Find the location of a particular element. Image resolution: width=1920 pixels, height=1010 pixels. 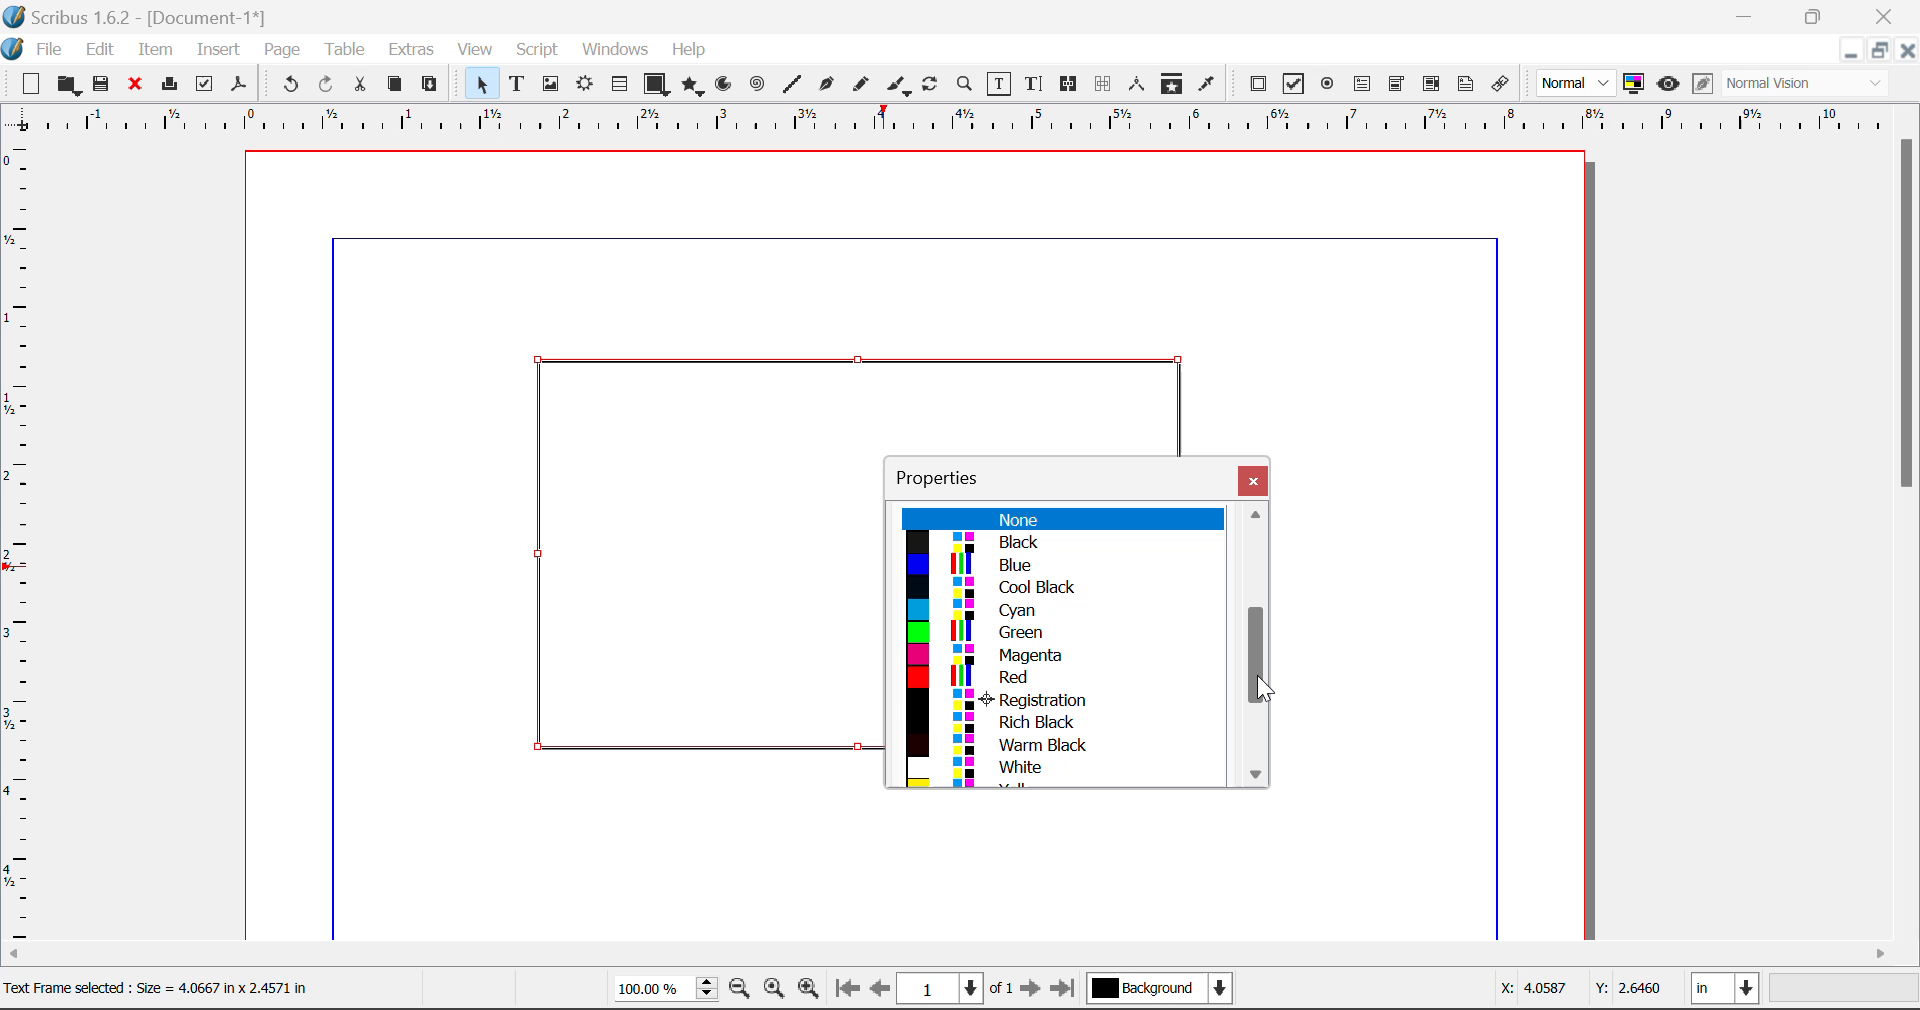

Horizontal Page Margins is located at coordinates (22, 543).